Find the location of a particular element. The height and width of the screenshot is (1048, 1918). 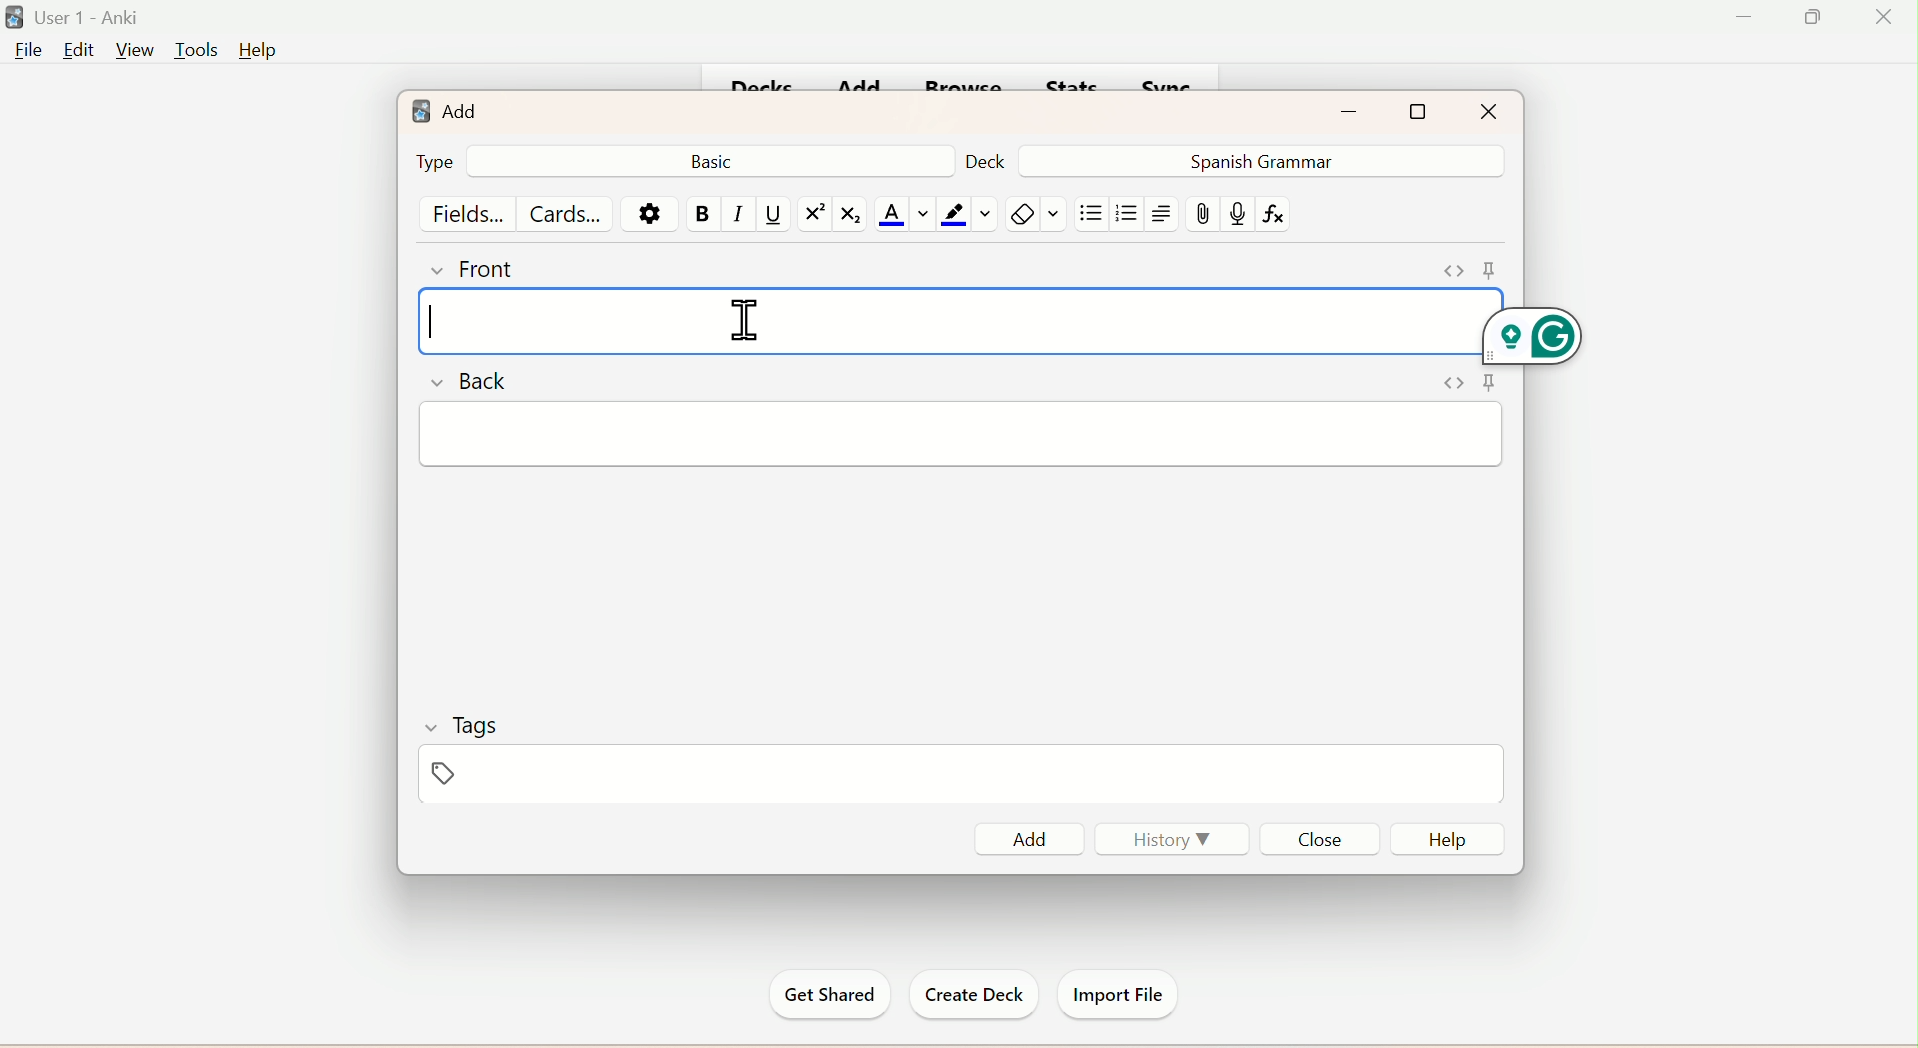

/organised List is located at coordinates (1123, 216).